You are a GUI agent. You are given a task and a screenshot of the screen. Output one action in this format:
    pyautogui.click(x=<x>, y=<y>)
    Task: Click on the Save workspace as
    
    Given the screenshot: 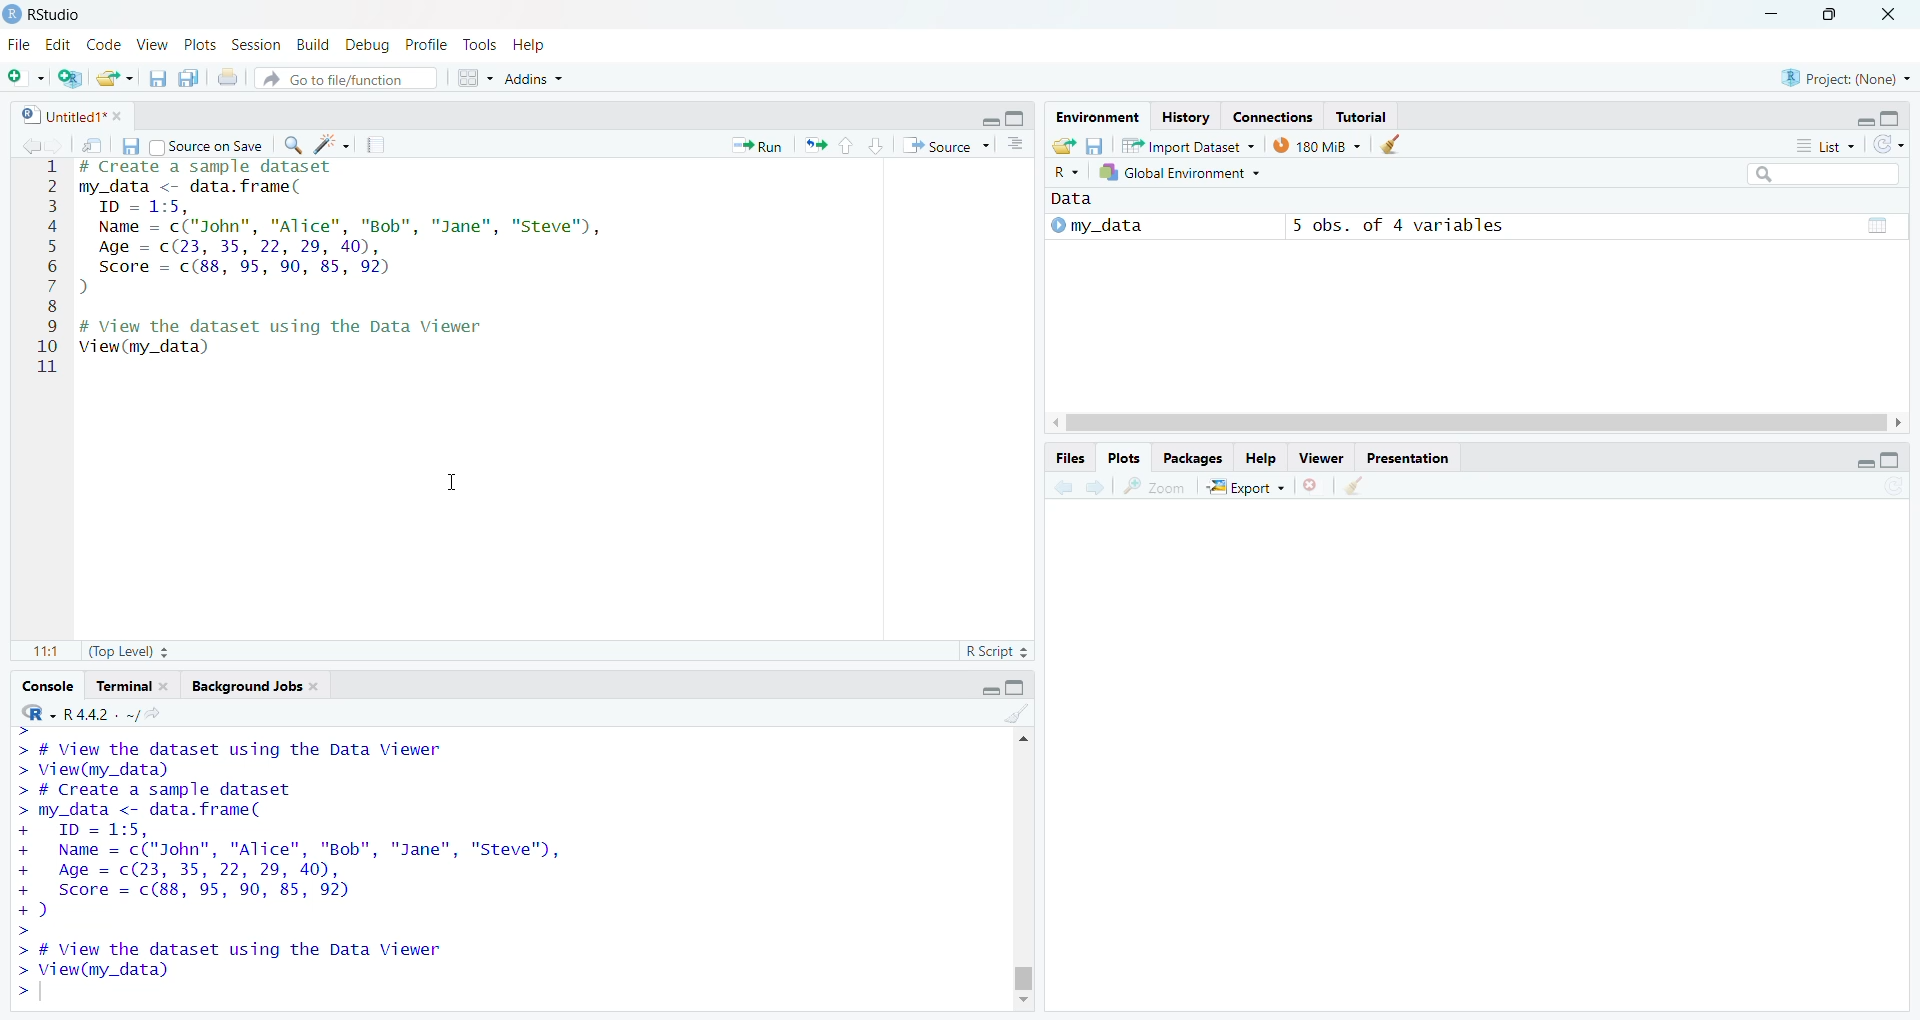 What is the action you would take?
    pyautogui.click(x=1097, y=146)
    